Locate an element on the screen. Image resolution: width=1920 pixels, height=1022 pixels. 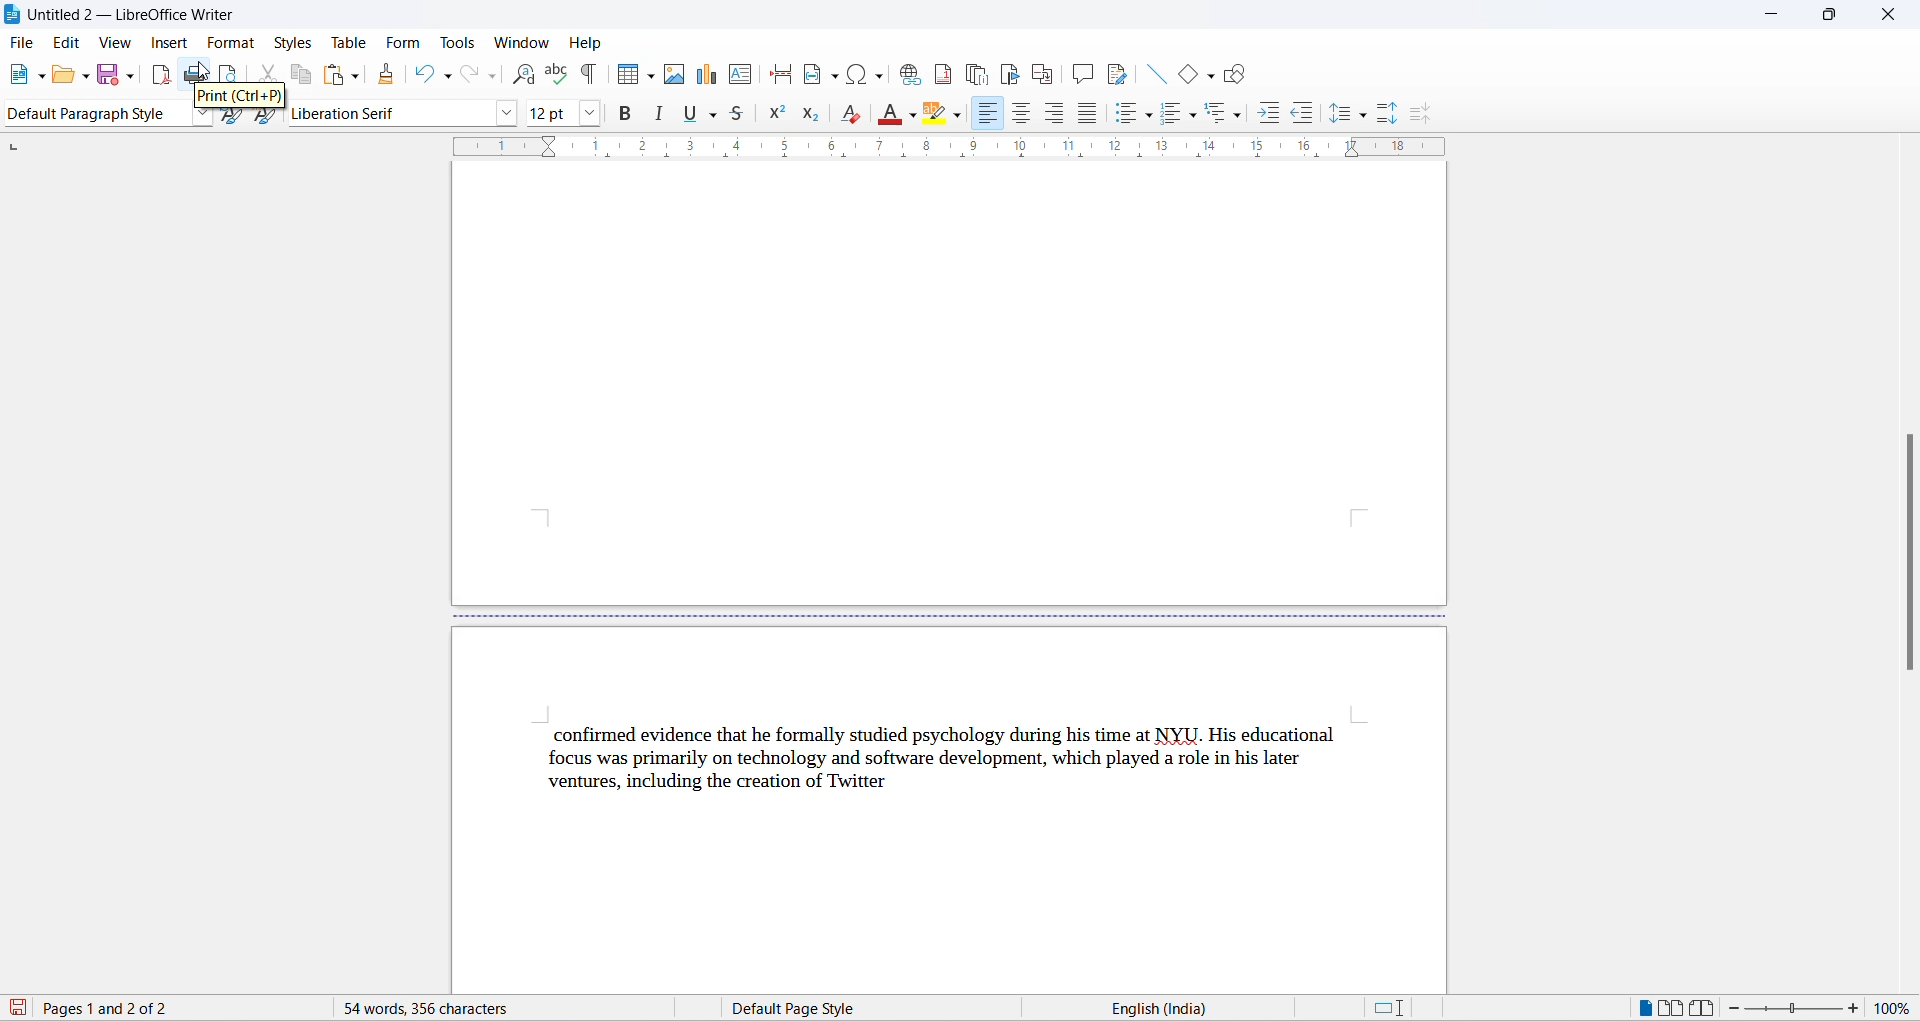
insert text is located at coordinates (741, 74).